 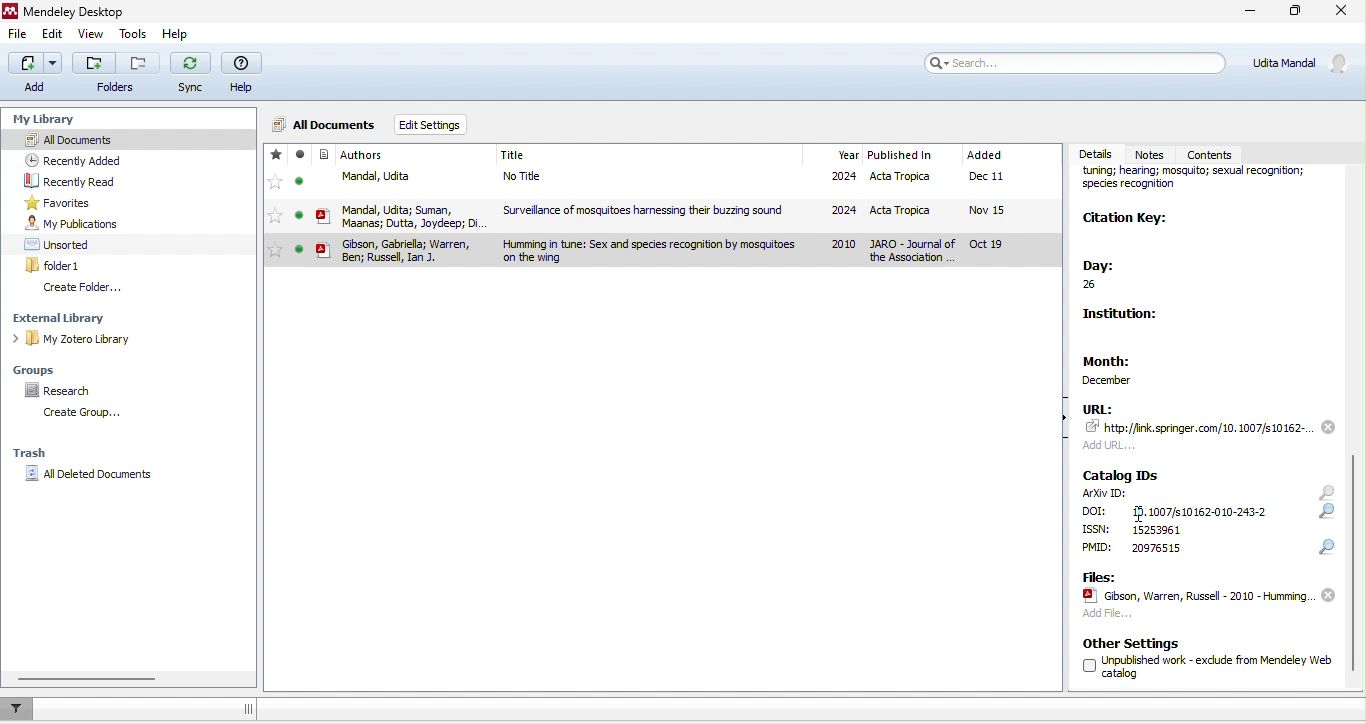 I want to click on added month, so click(x=984, y=155).